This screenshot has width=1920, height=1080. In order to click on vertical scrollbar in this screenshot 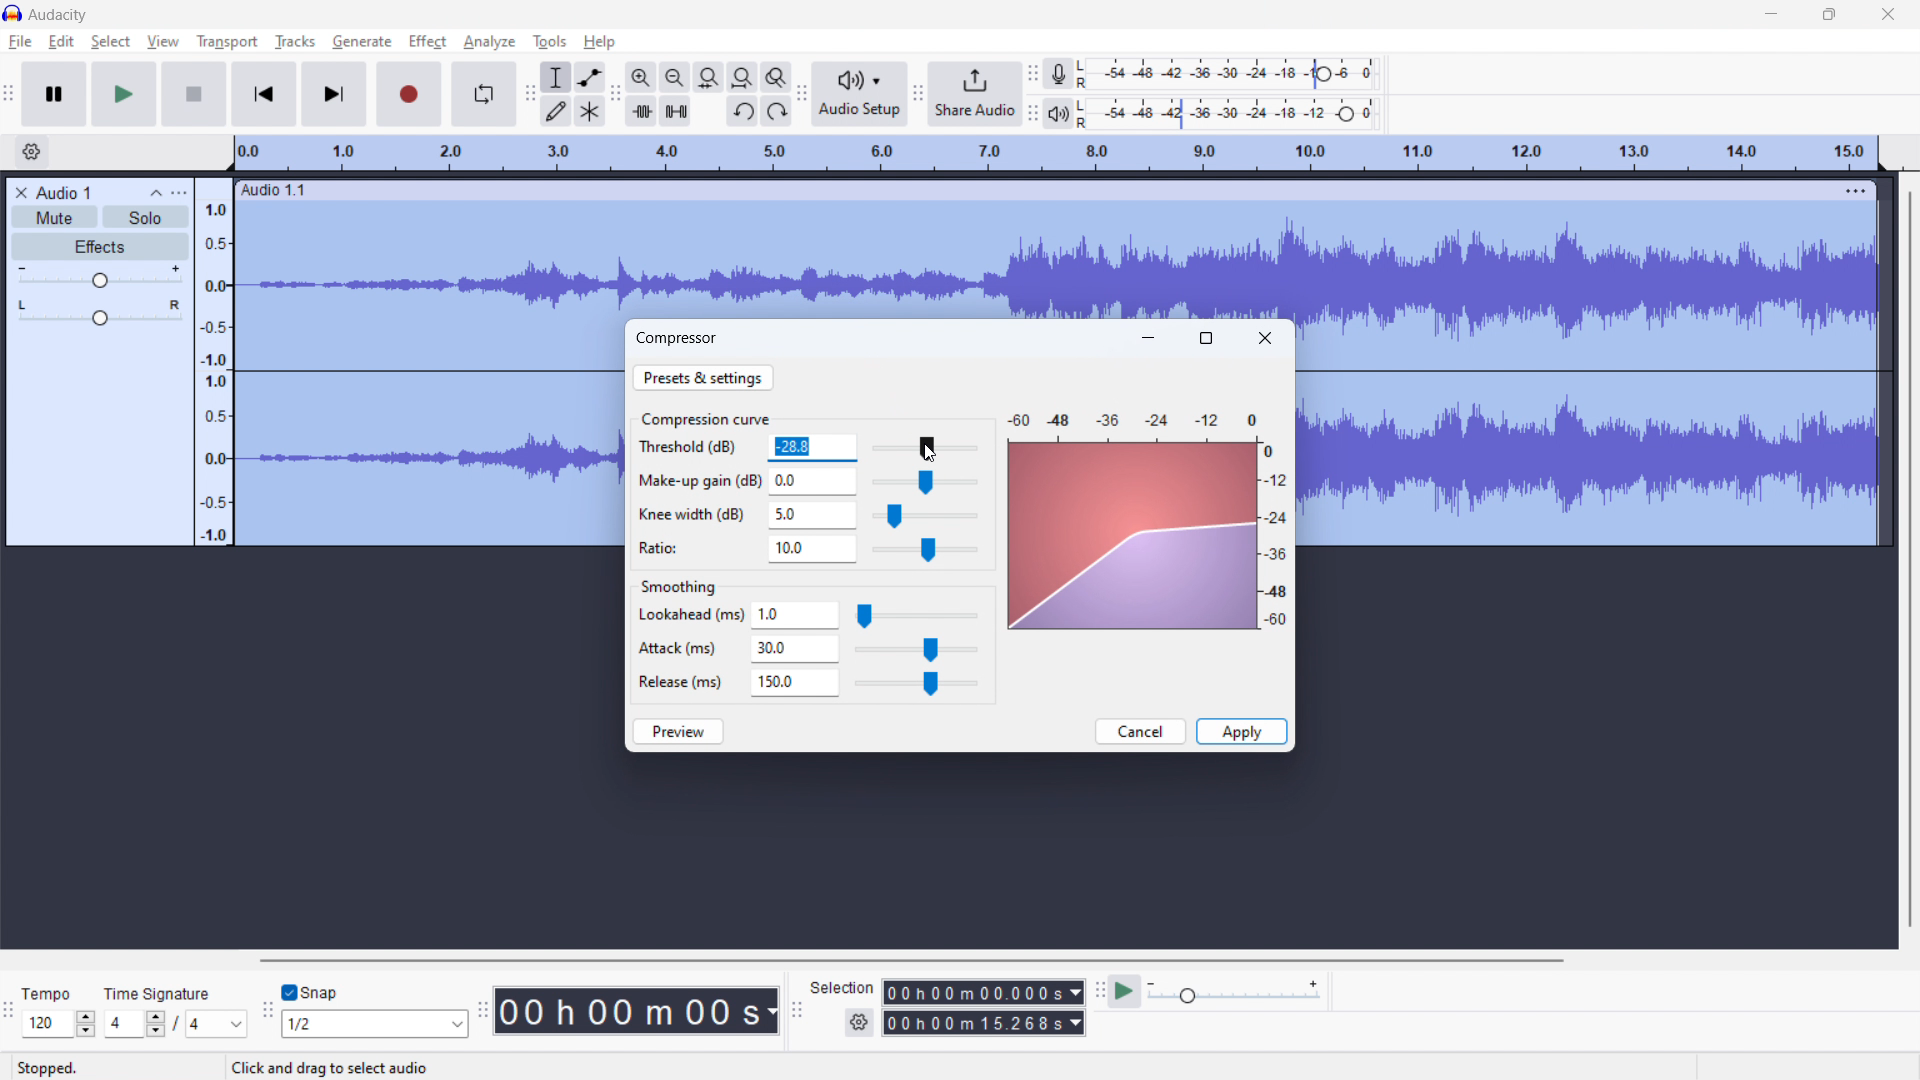, I will do `click(1911, 553)`.